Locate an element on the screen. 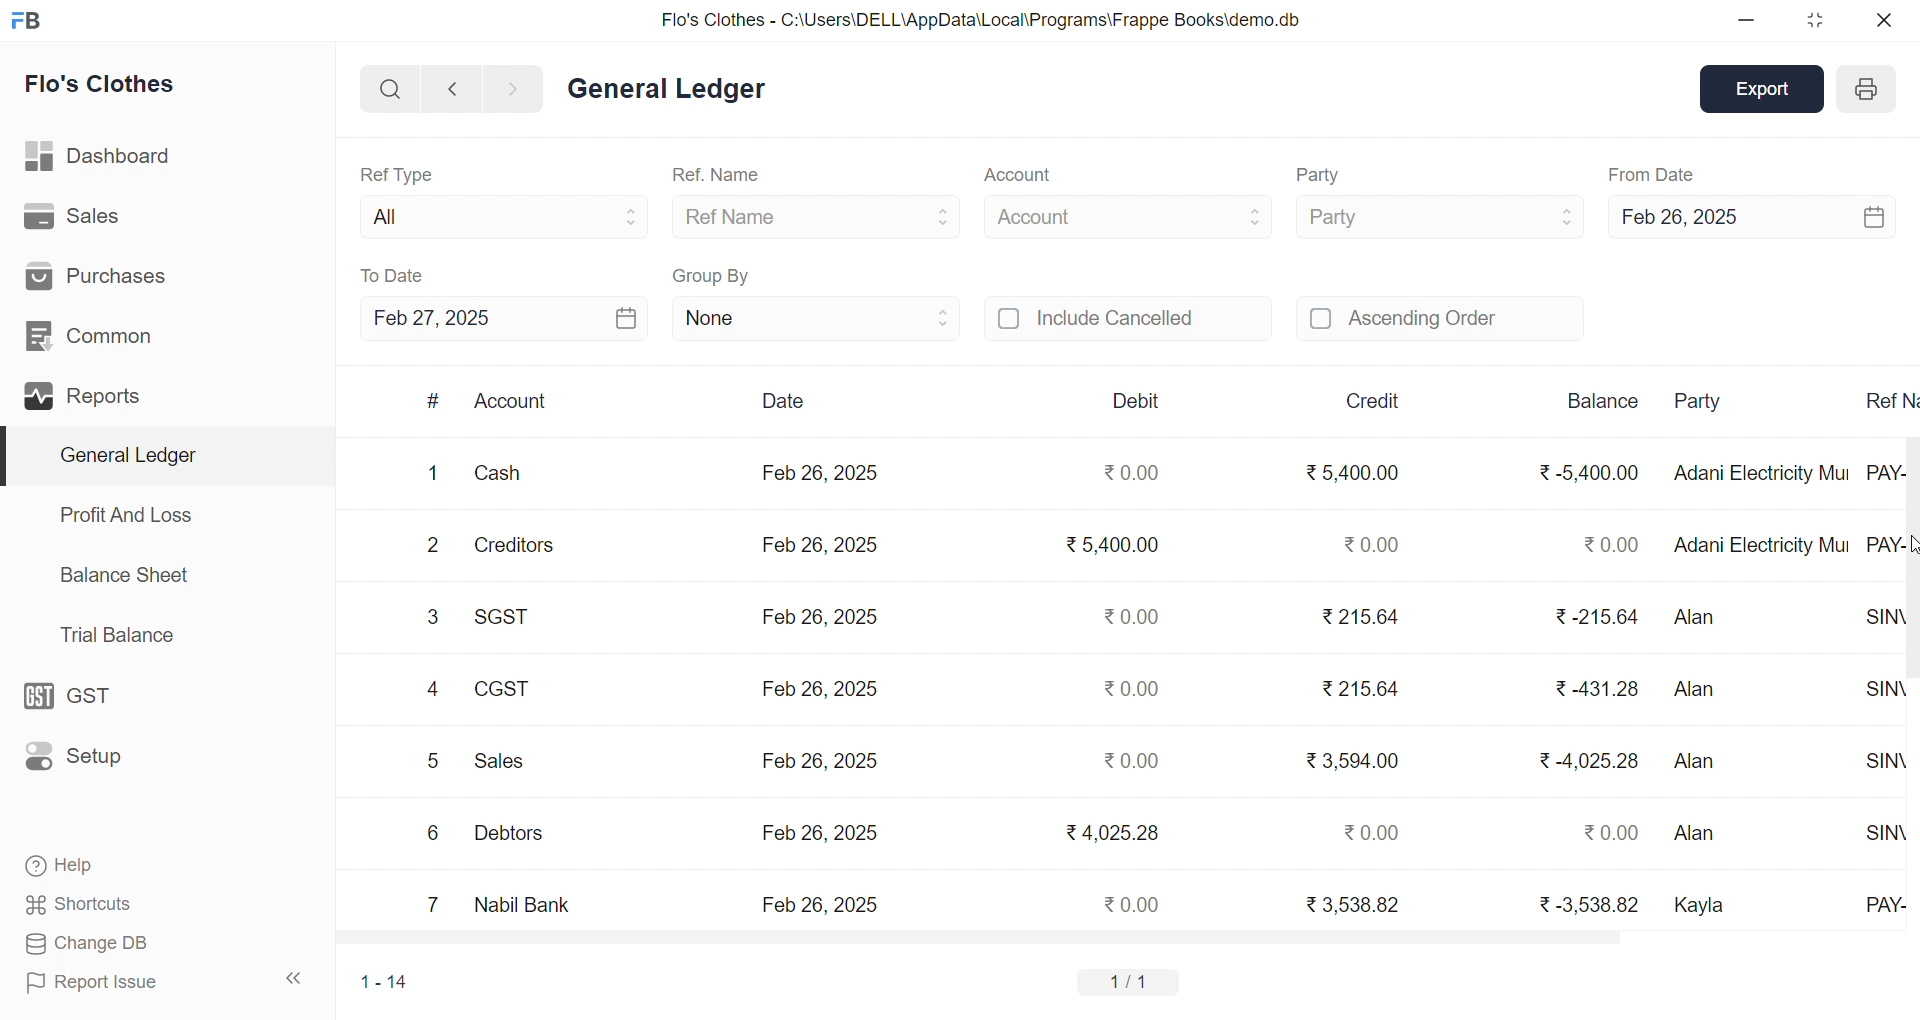  Balance Sheet is located at coordinates (126, 574).